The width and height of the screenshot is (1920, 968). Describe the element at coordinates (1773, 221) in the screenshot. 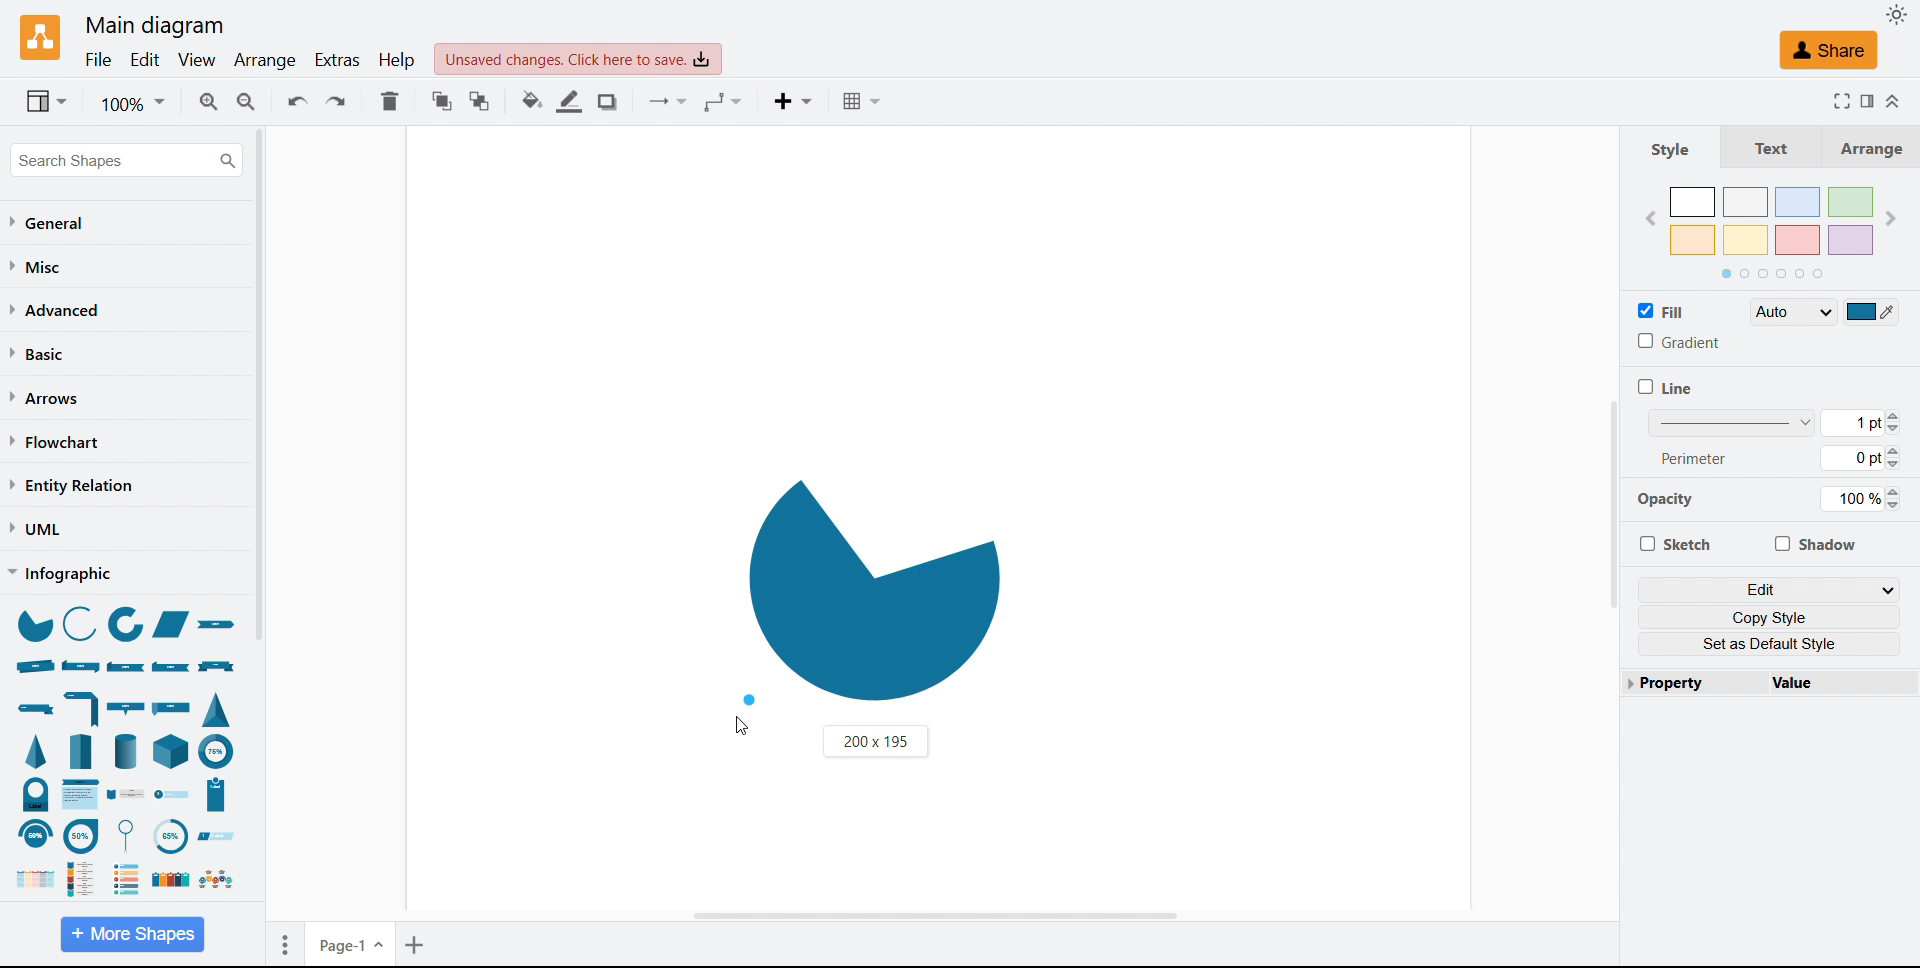

I see `Colour palettes ` at that location.